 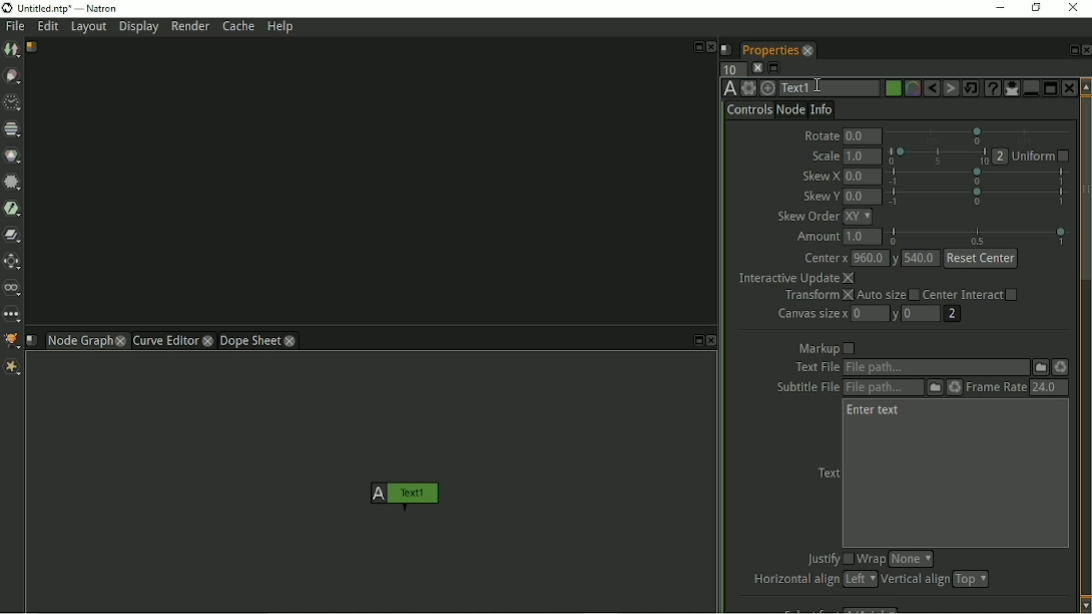 I want to click on Advanced text generator node, so click(x=991, y=88).